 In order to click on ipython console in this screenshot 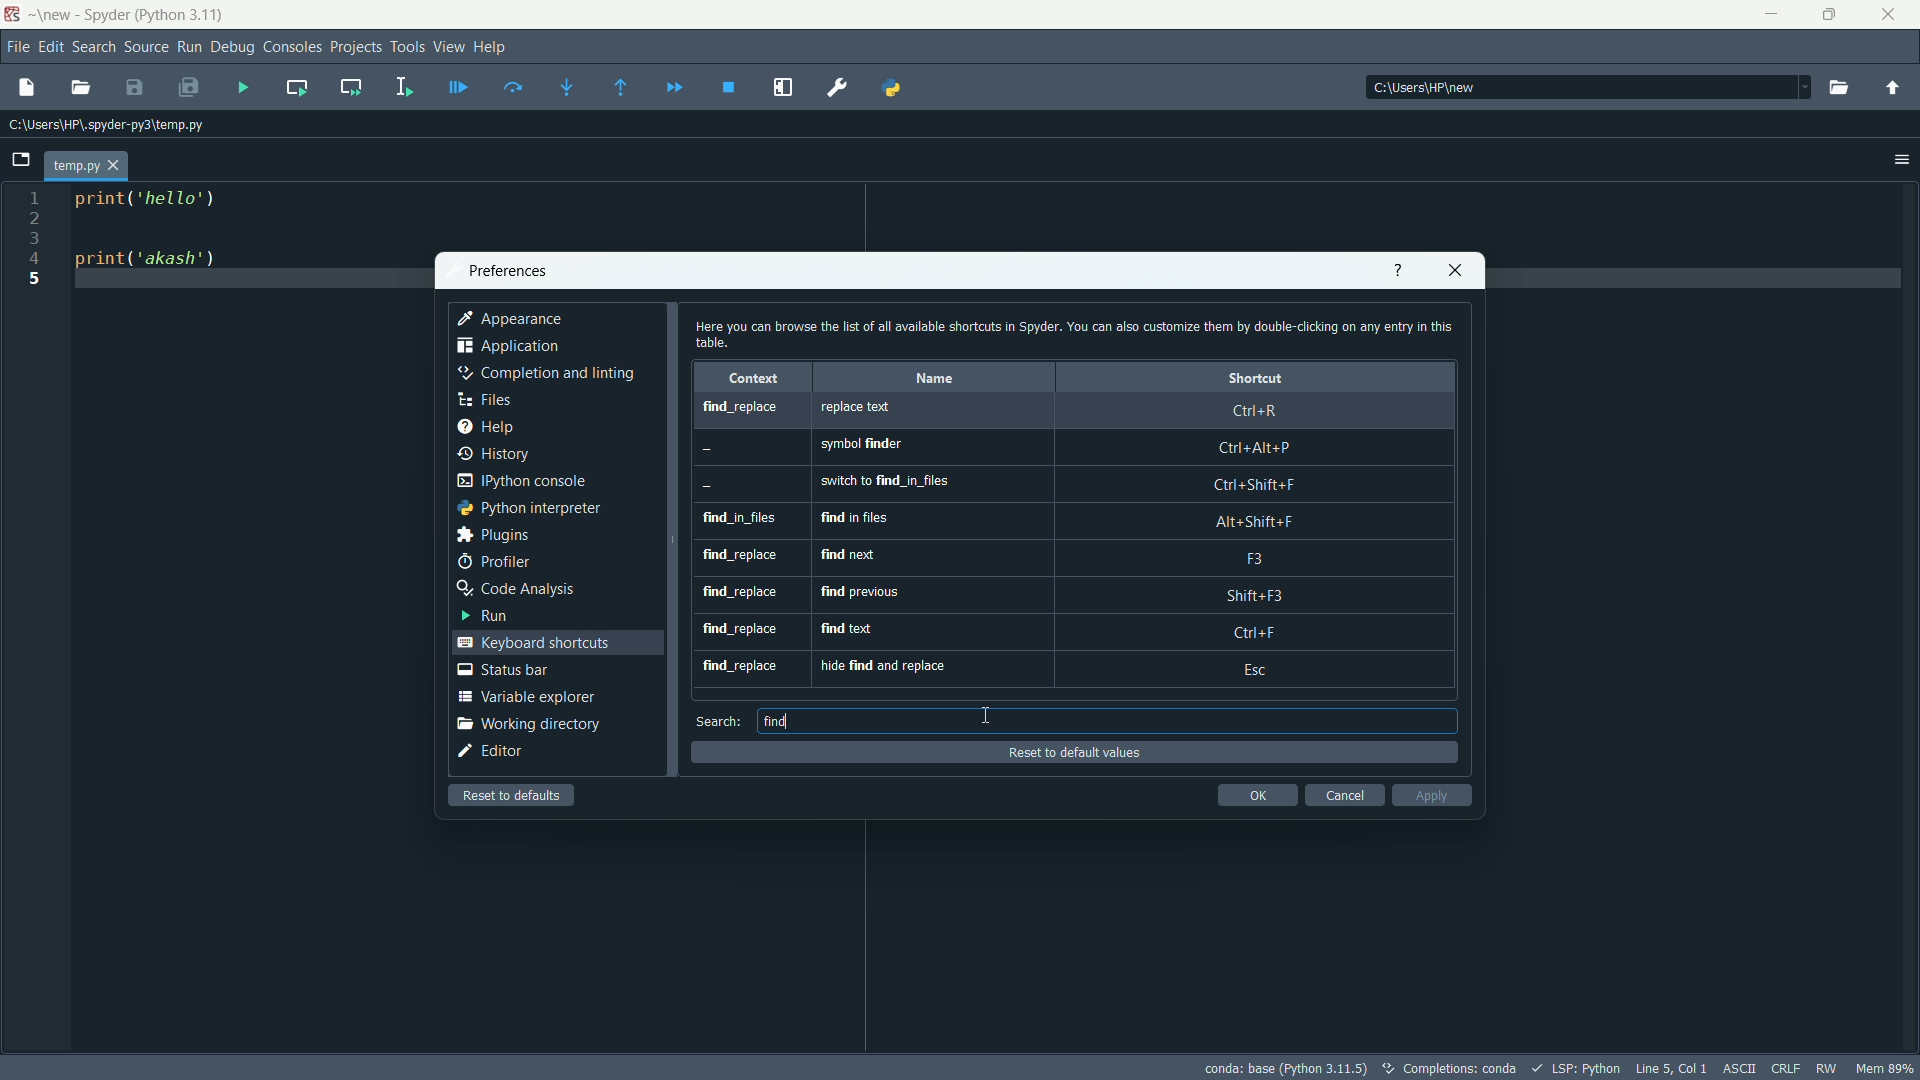, I will do `click(530, 480)`.